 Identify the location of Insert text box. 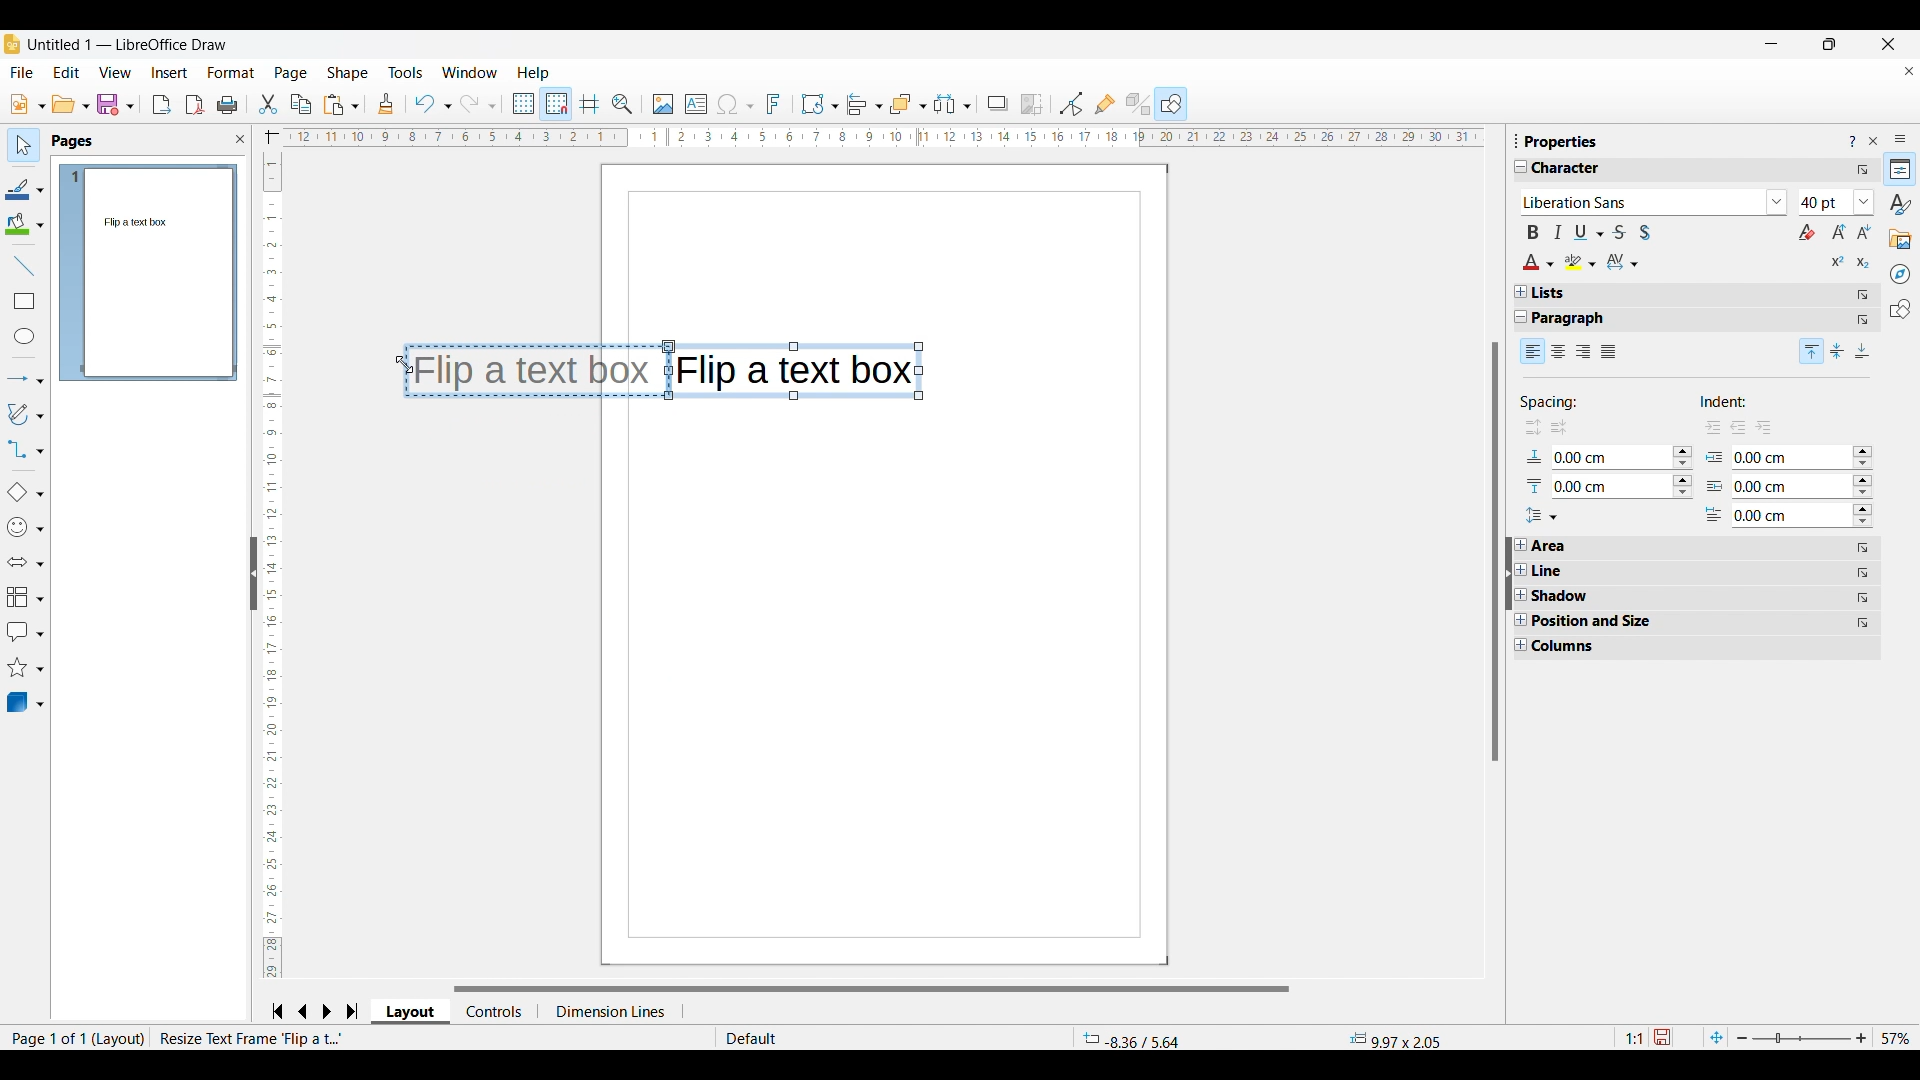
(696, 104).